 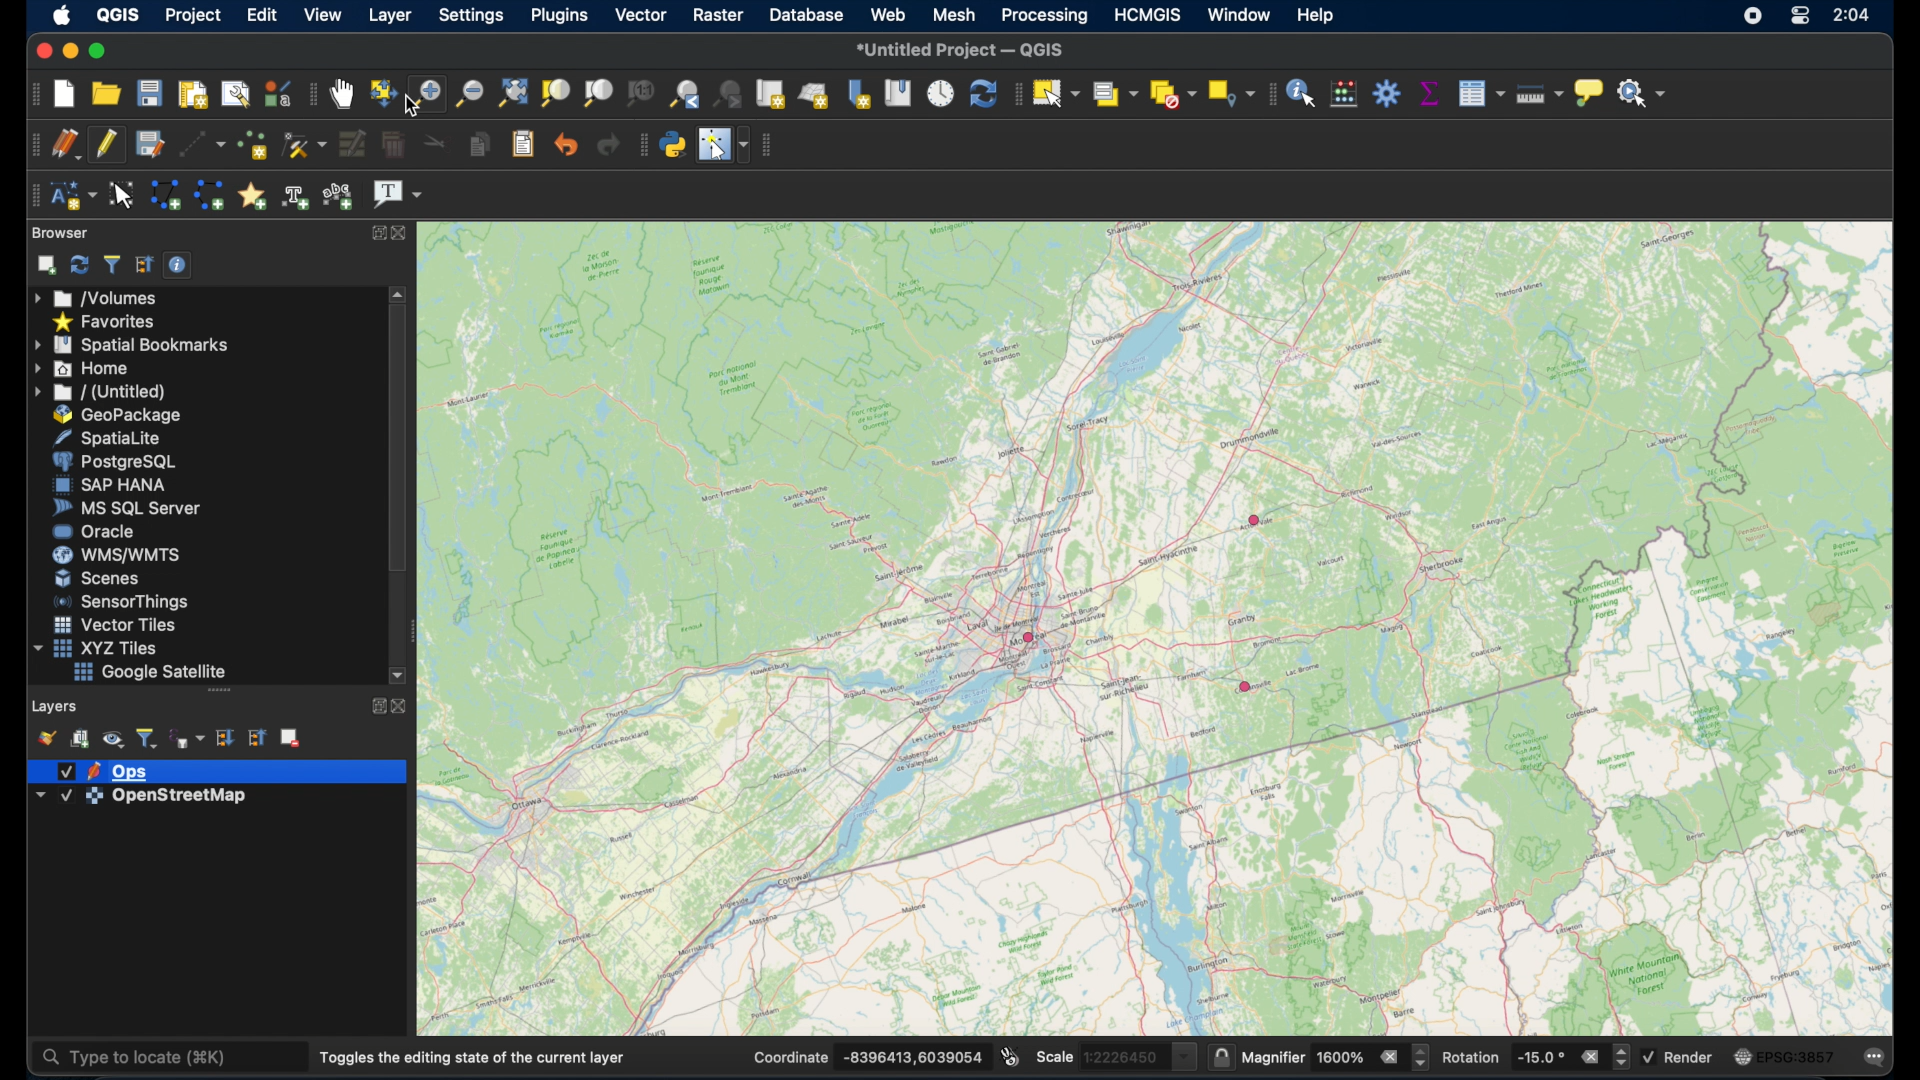 I want to click on select features by area or single click, so click(x=1054, y=91).